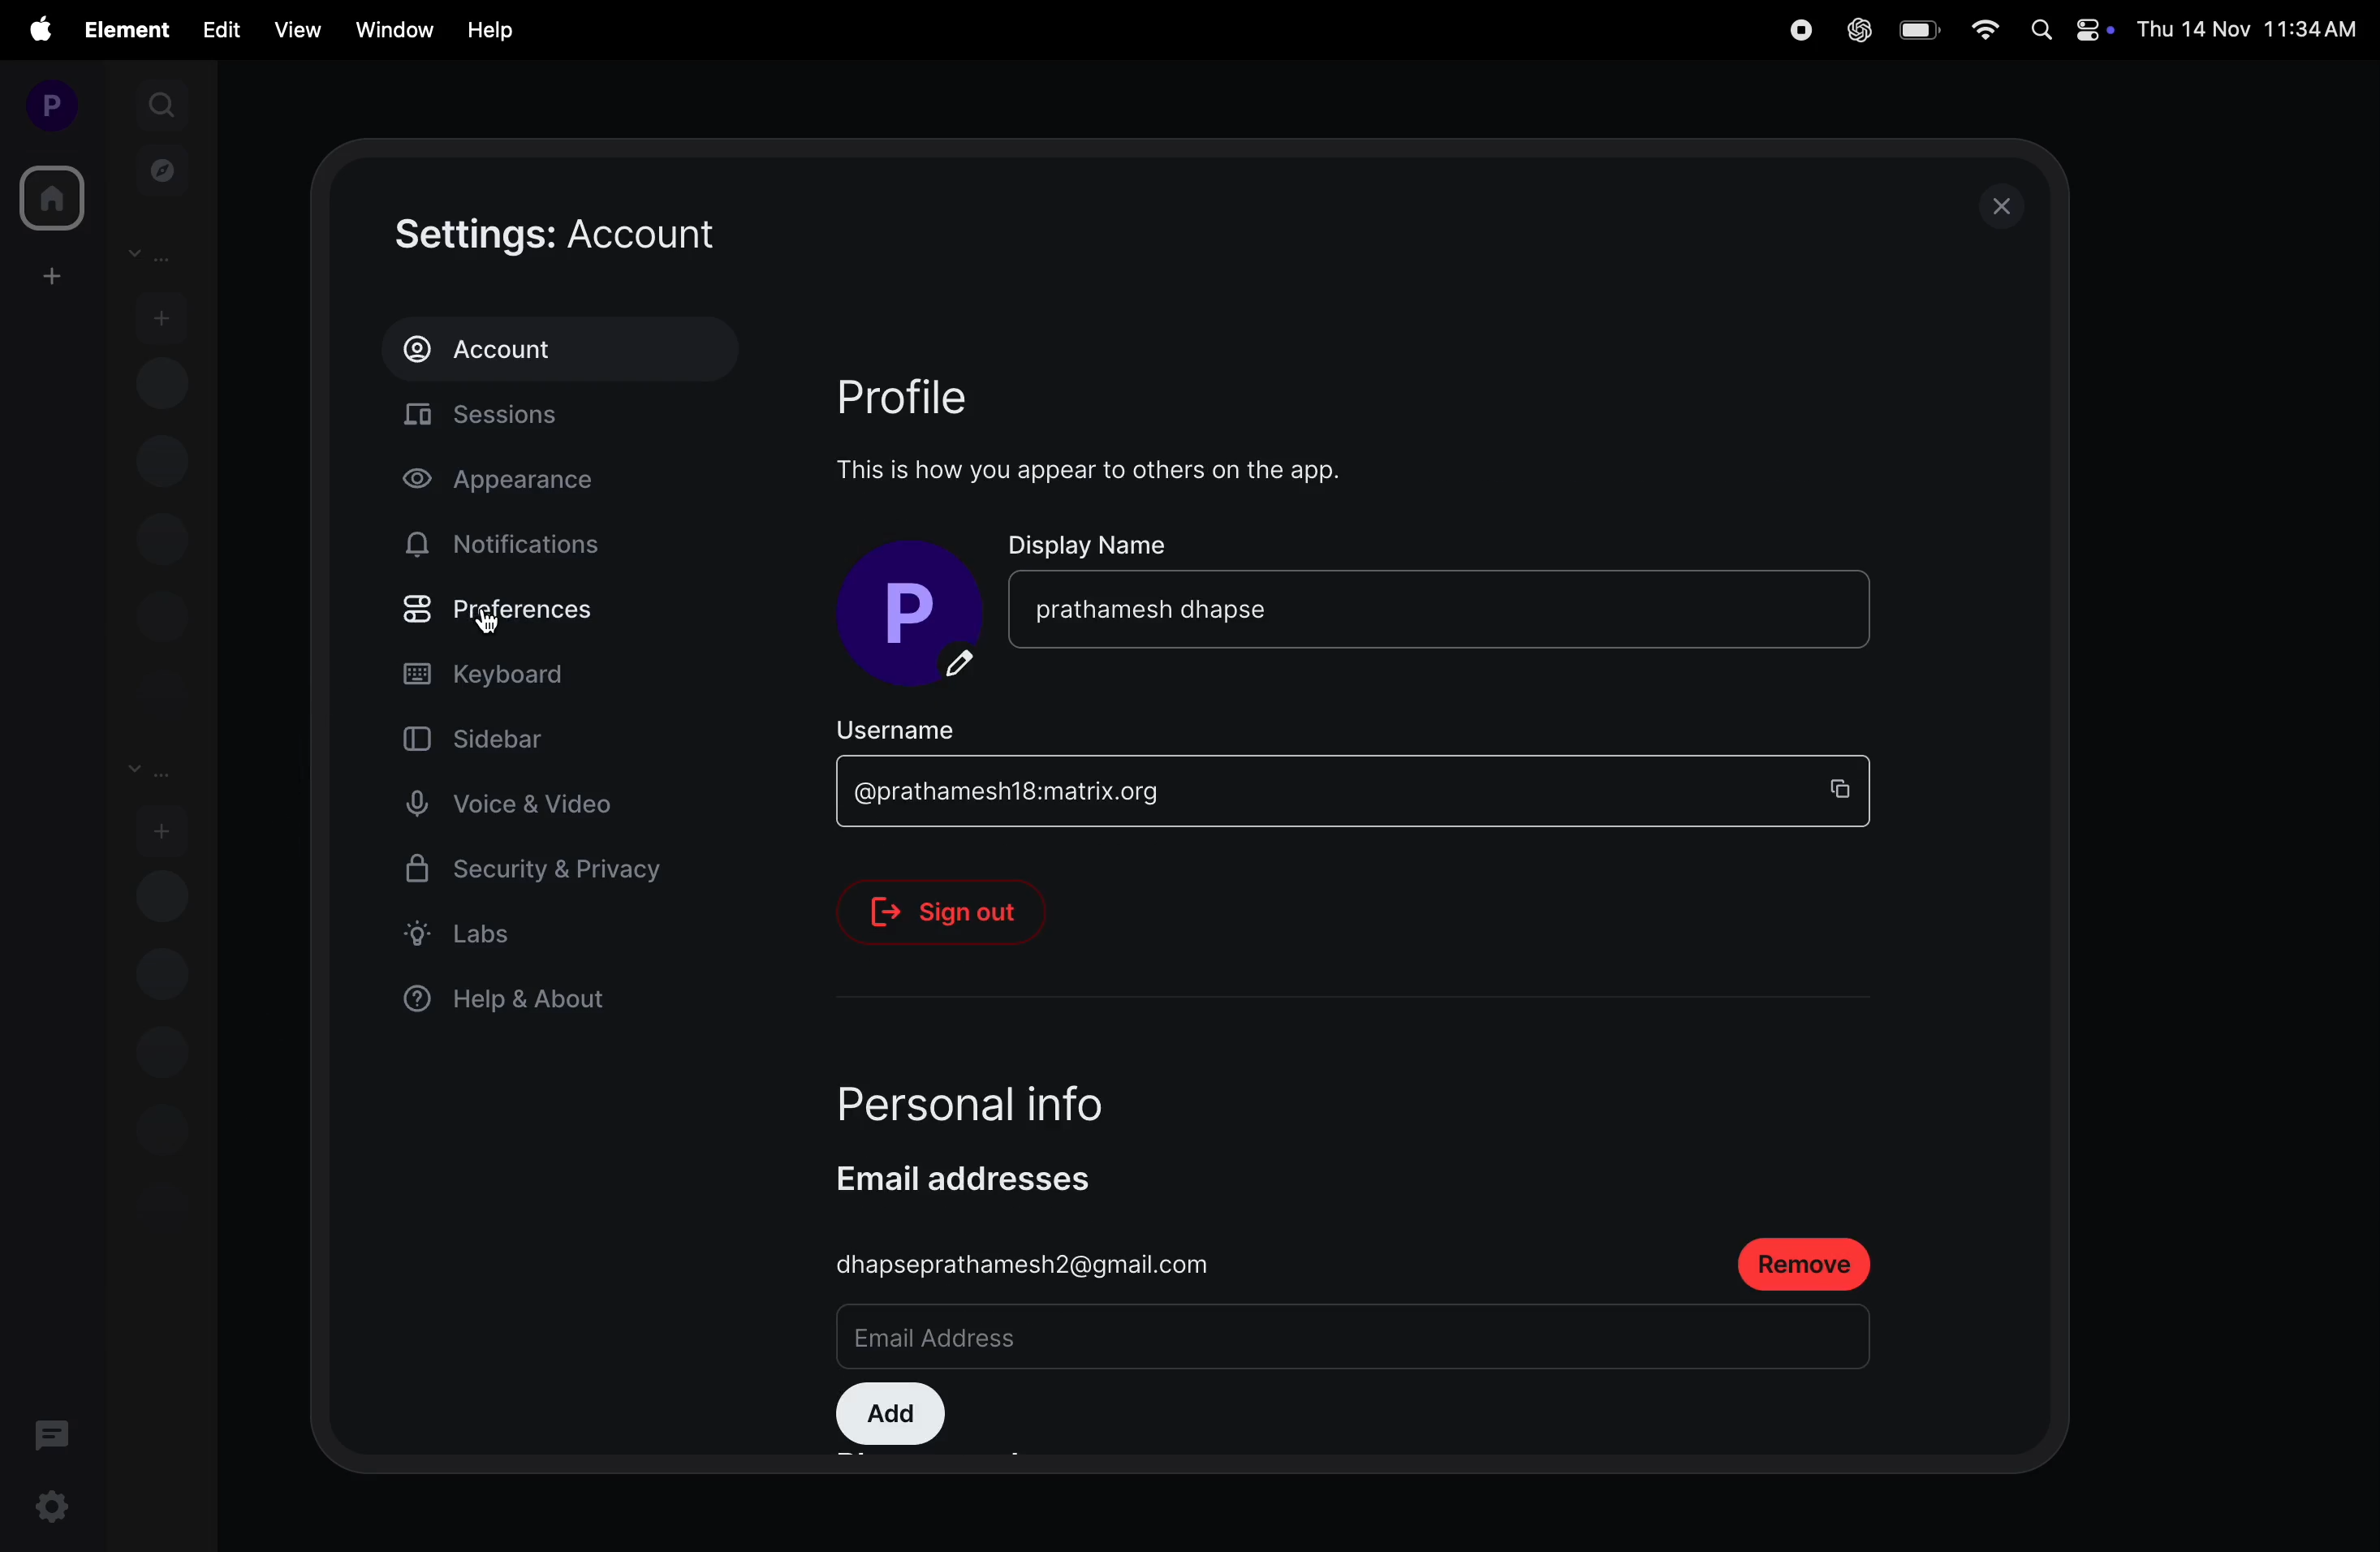  Describe the element at coordinates (2005, 204) in the screenshot. I see `close` at that location.